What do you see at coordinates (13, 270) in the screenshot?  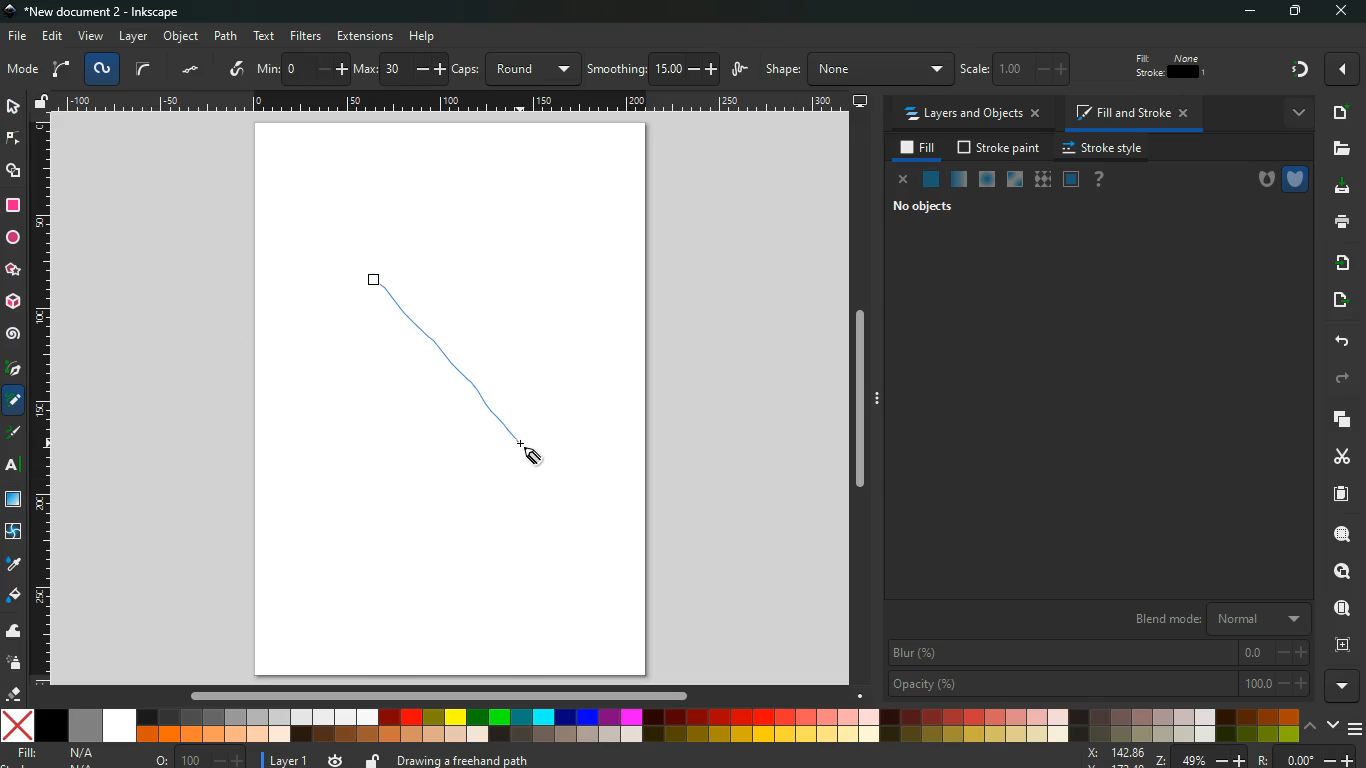 I see `star` at bounding box center [13, 270].